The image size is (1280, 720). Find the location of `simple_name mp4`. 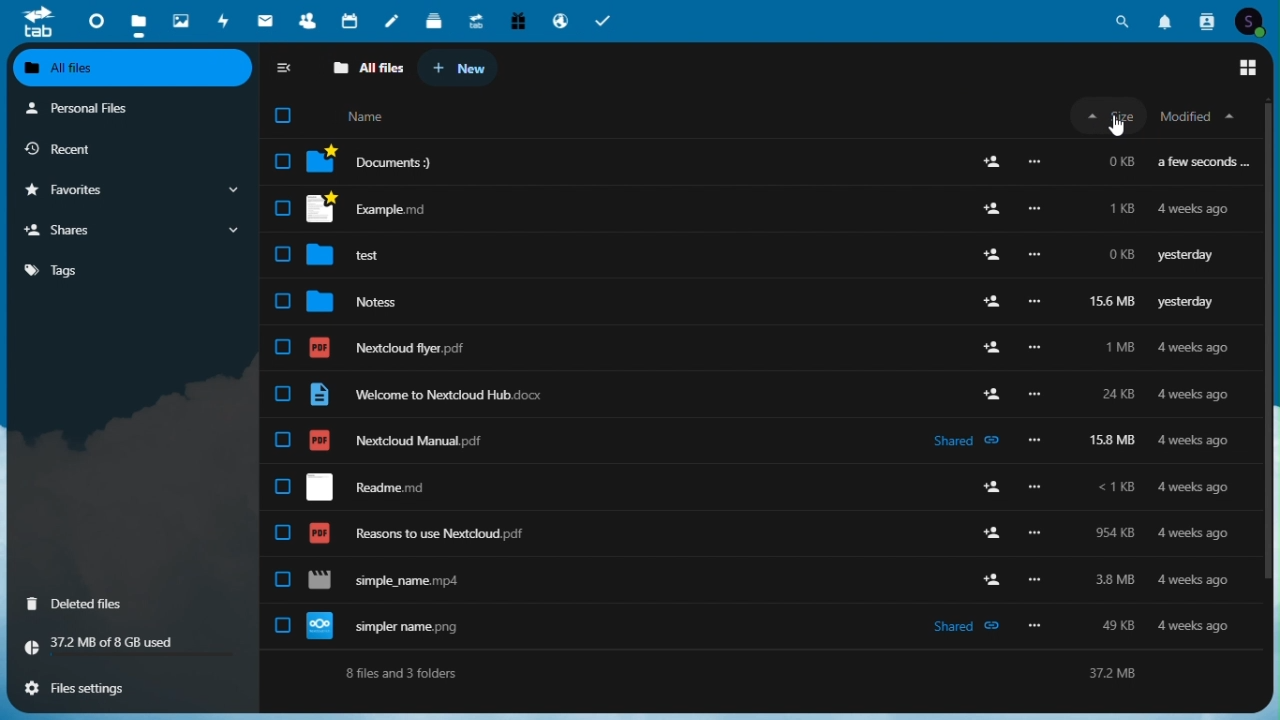

simple_name mp4 is located at coordinates (756, 585).